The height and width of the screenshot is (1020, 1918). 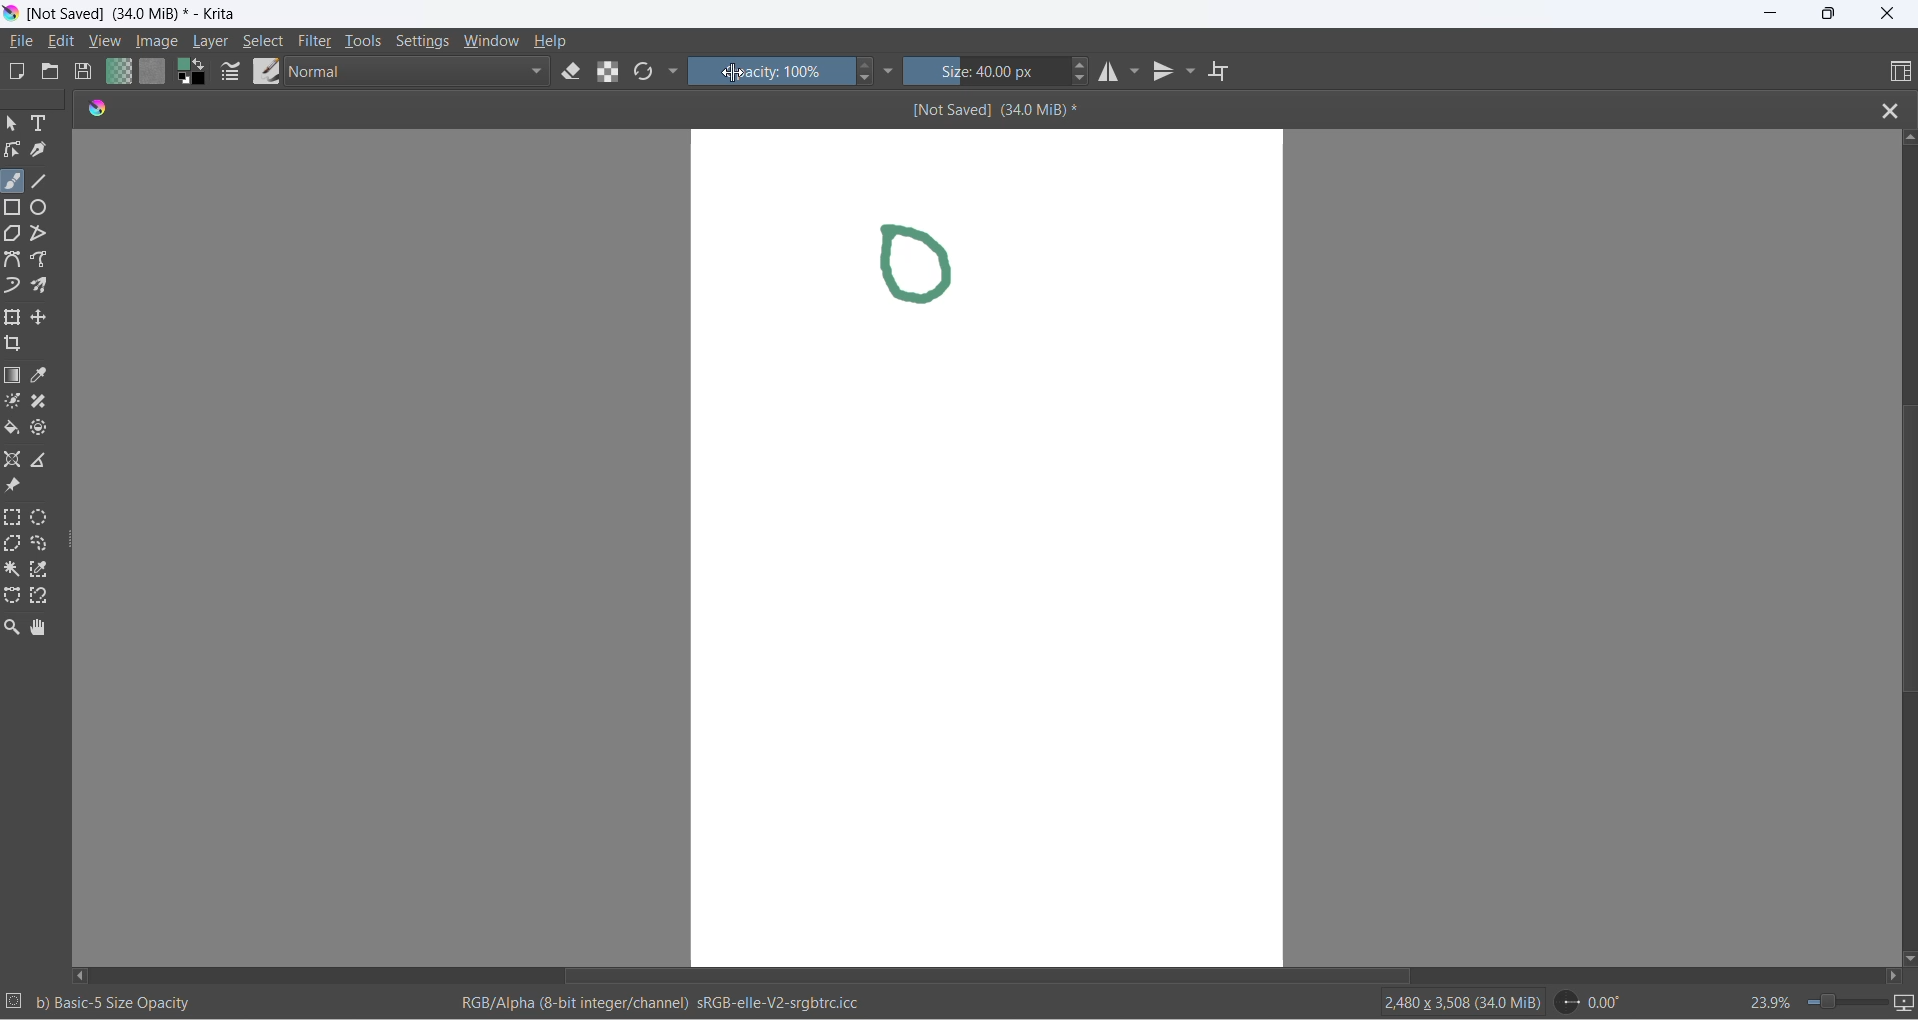 I want to click on slideshow, so click(x=1905, y=1005).